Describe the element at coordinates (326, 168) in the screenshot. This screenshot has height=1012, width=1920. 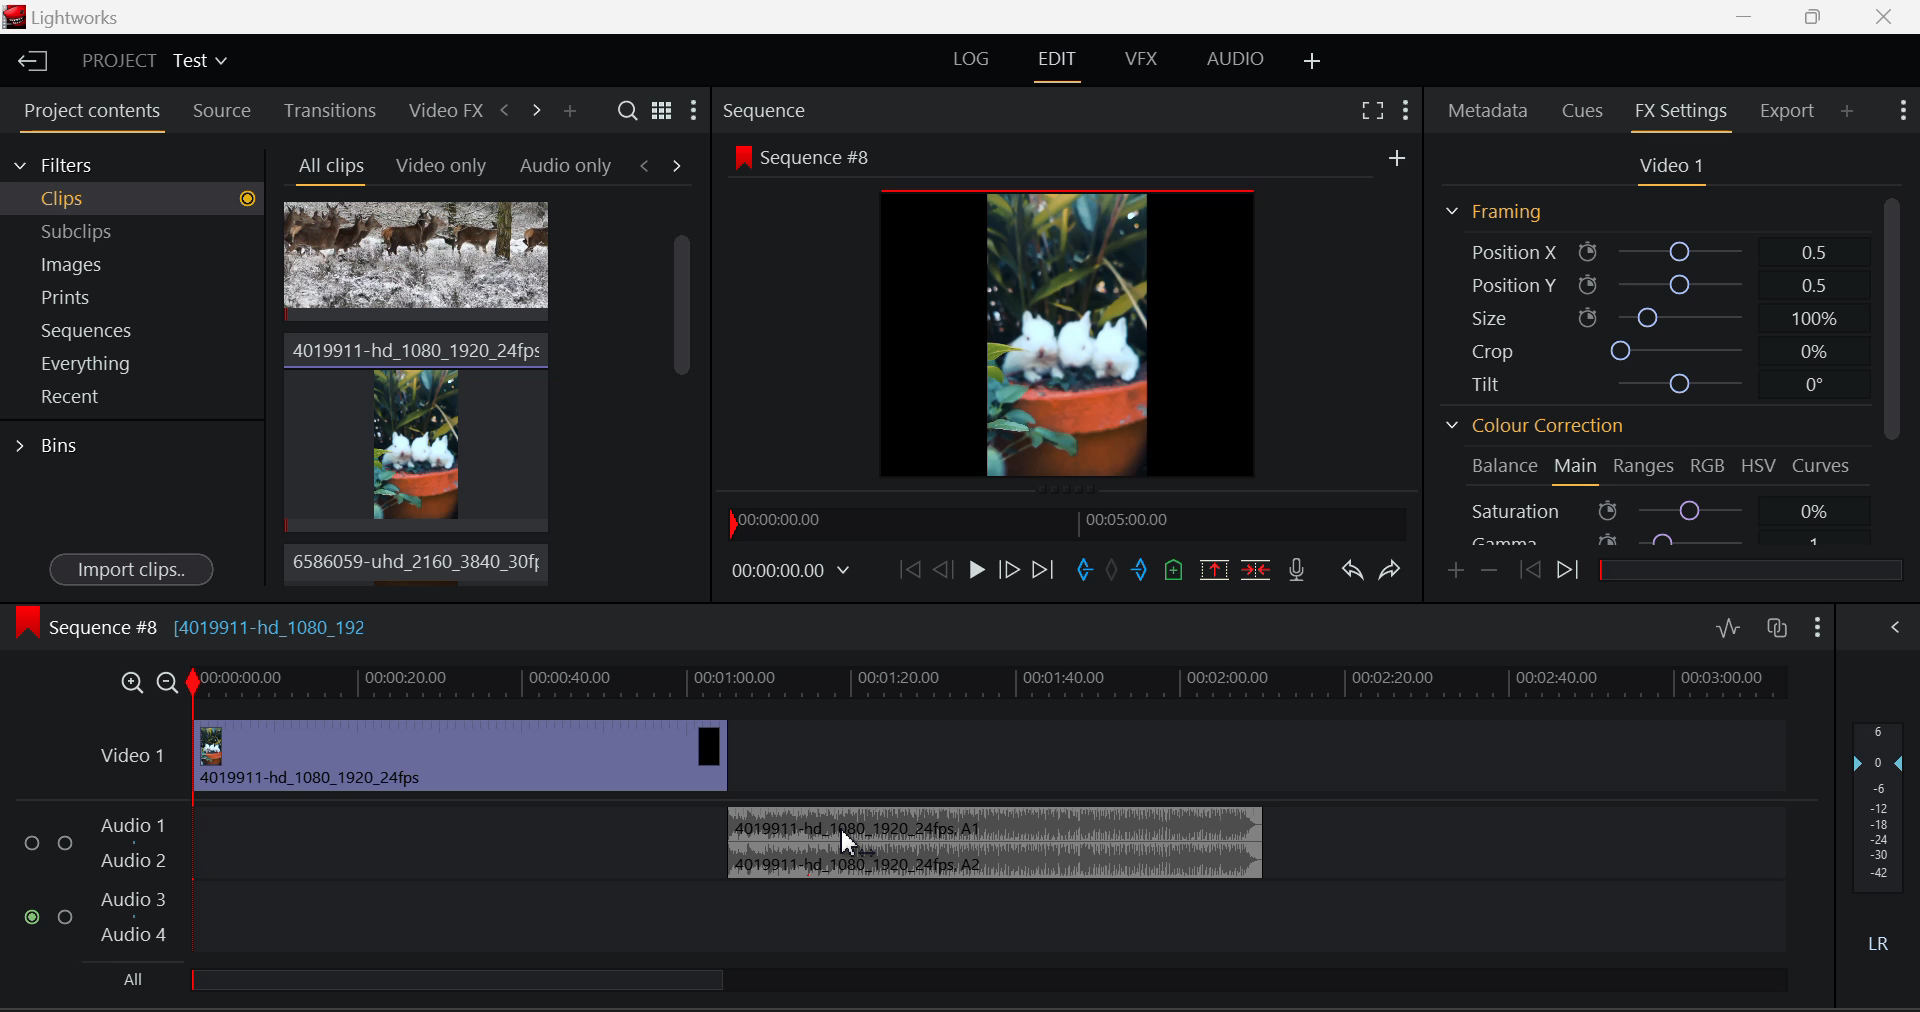
I see `All clips tab open` at that location.